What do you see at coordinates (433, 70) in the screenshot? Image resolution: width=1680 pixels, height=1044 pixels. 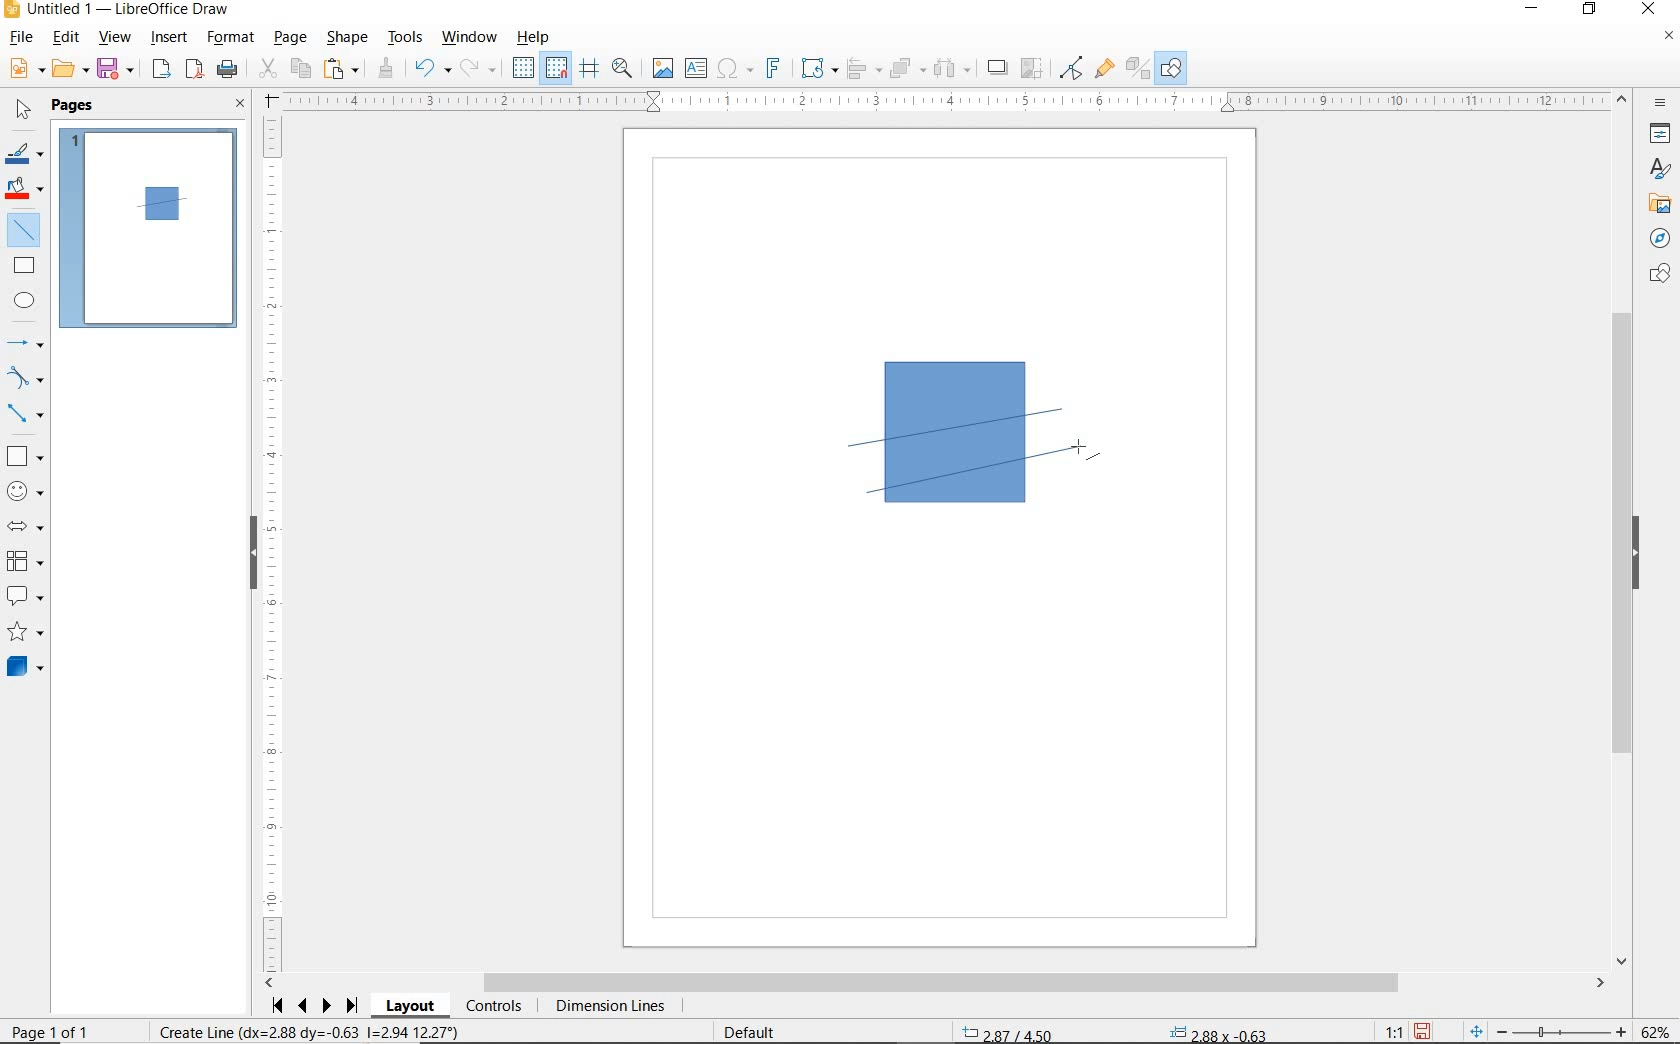 I see `UNDO` at bounding box center [433, 70].